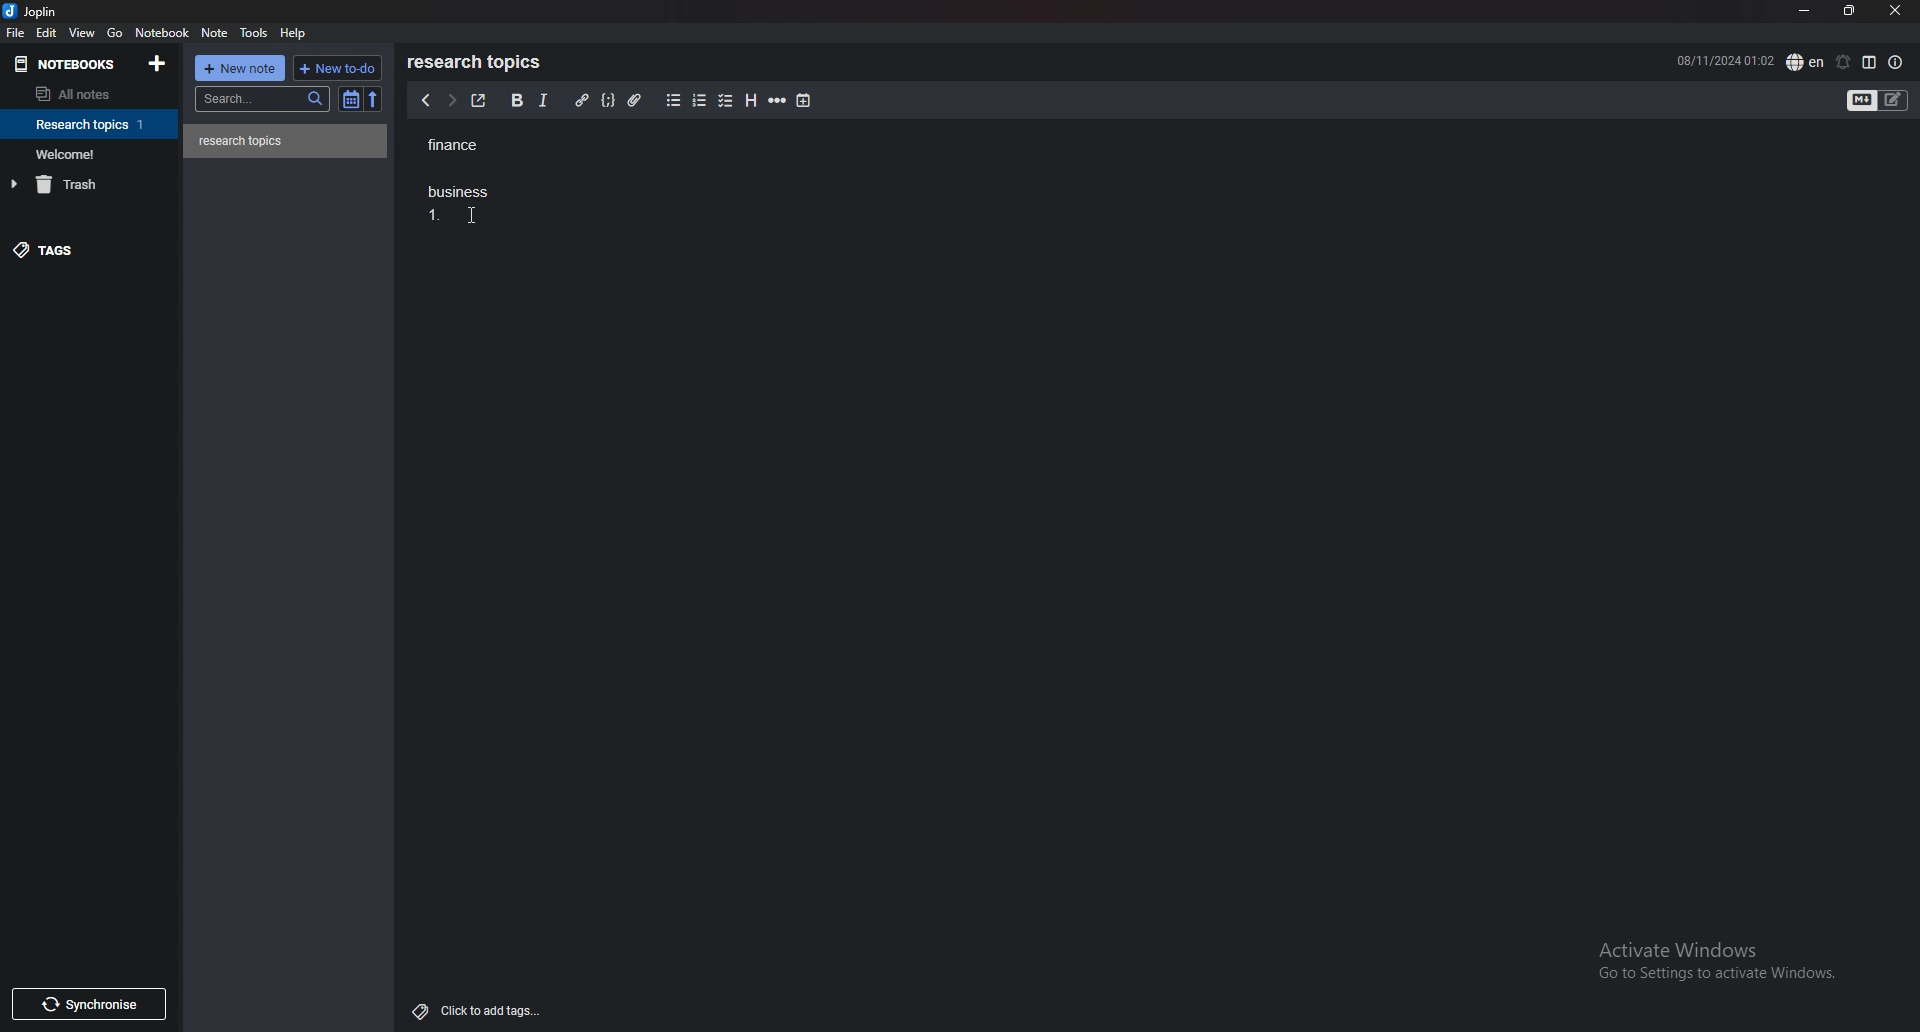  Describe the element at coordinates (85, 254) in the screenshot. I see `tags` at that location.